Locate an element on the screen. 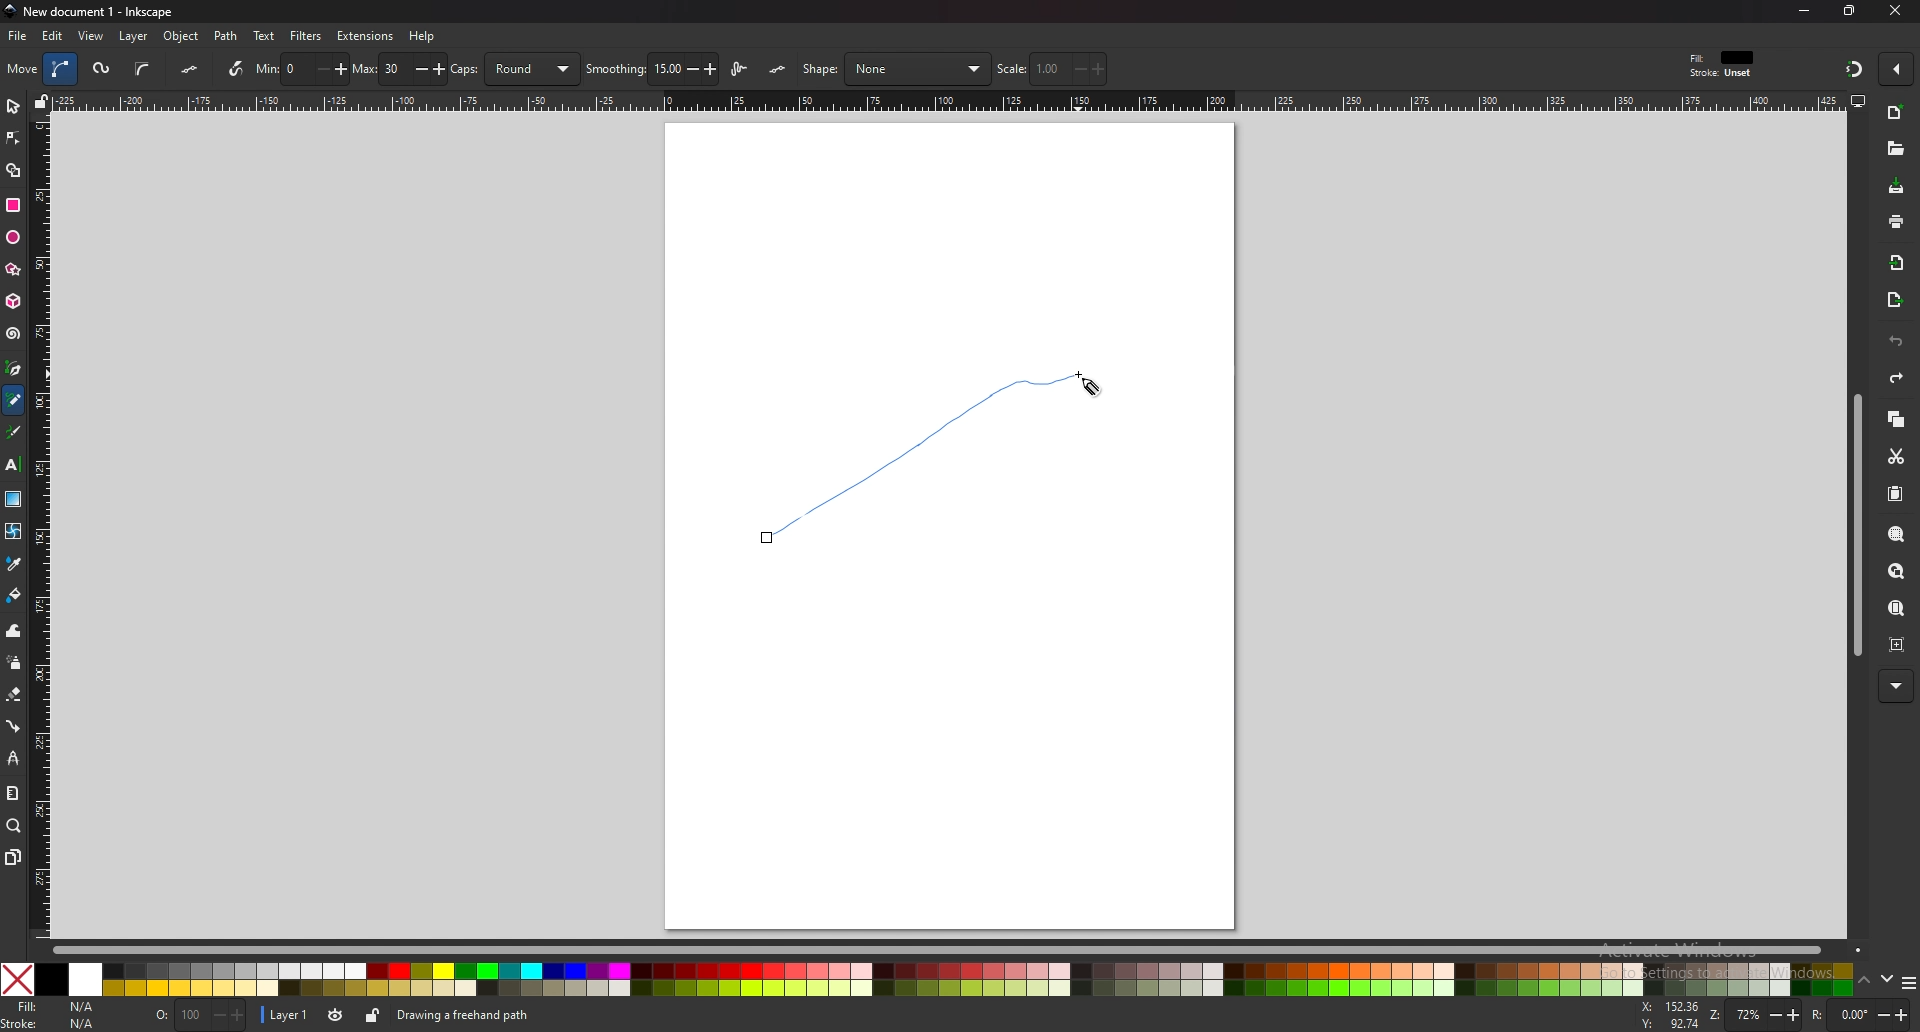 The width and height of the screenshot is (1920, 1032). zoom page is located at coordinates (1896, 607).